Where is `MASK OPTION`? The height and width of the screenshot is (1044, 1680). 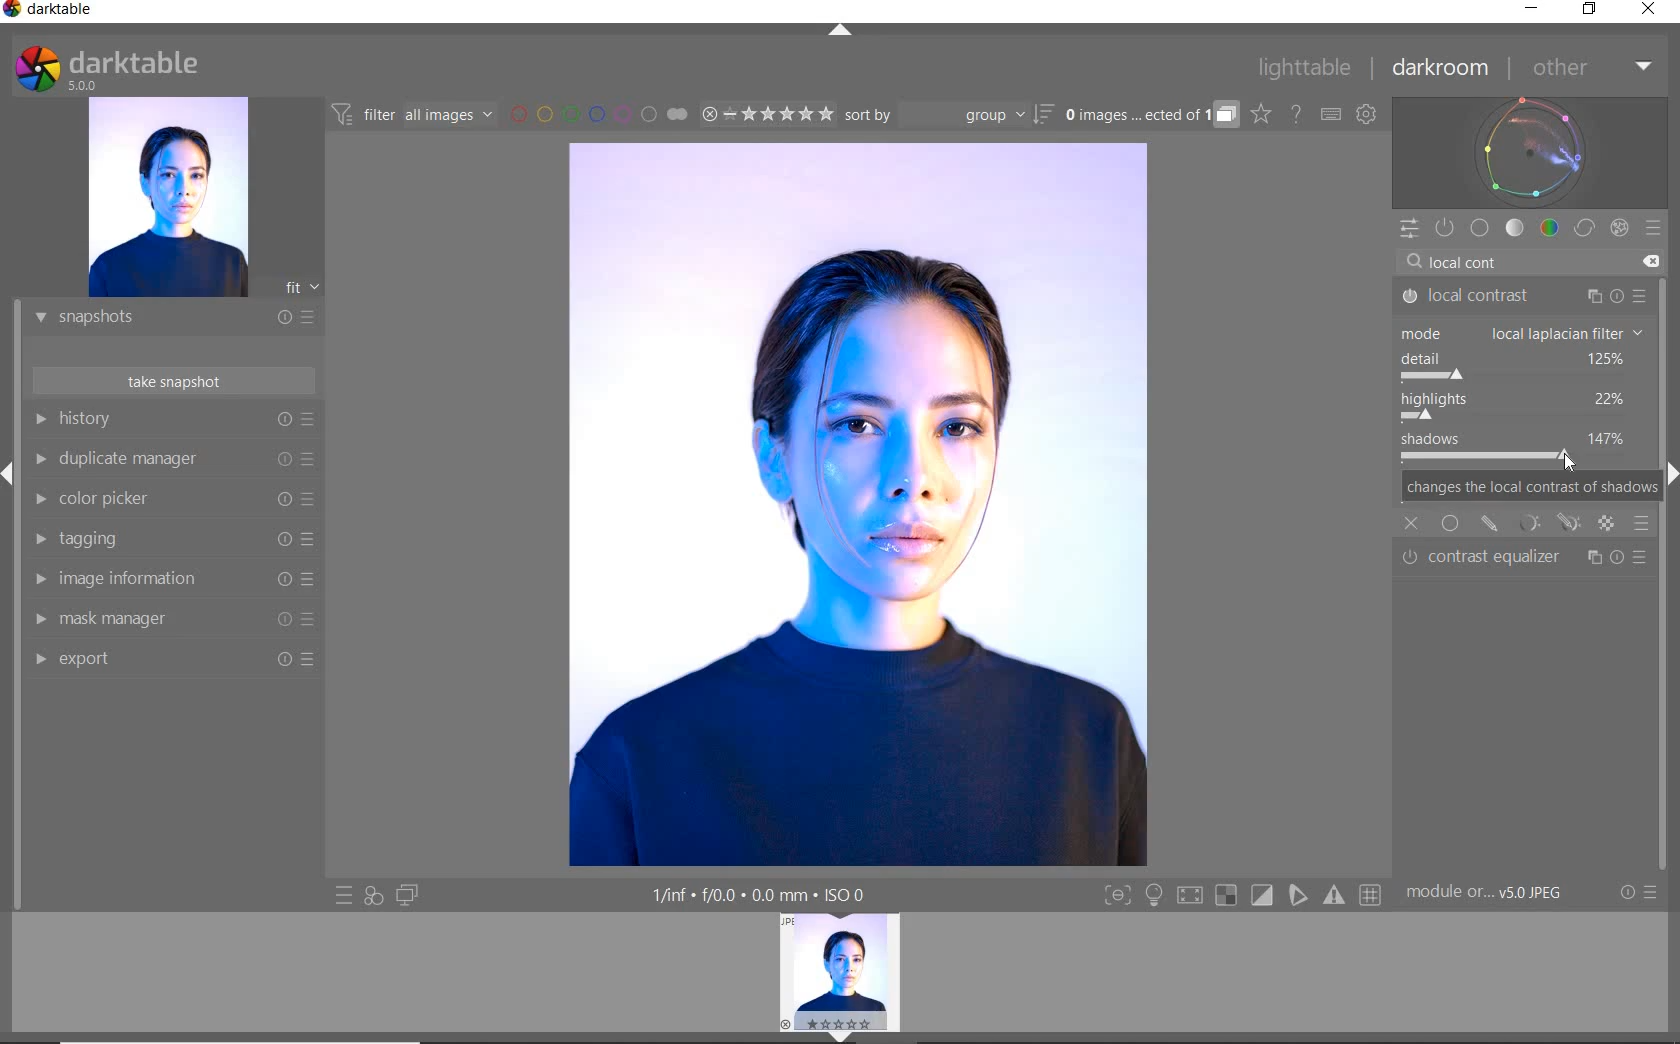
MASK OPTION is located at coordinates (1531, 526).